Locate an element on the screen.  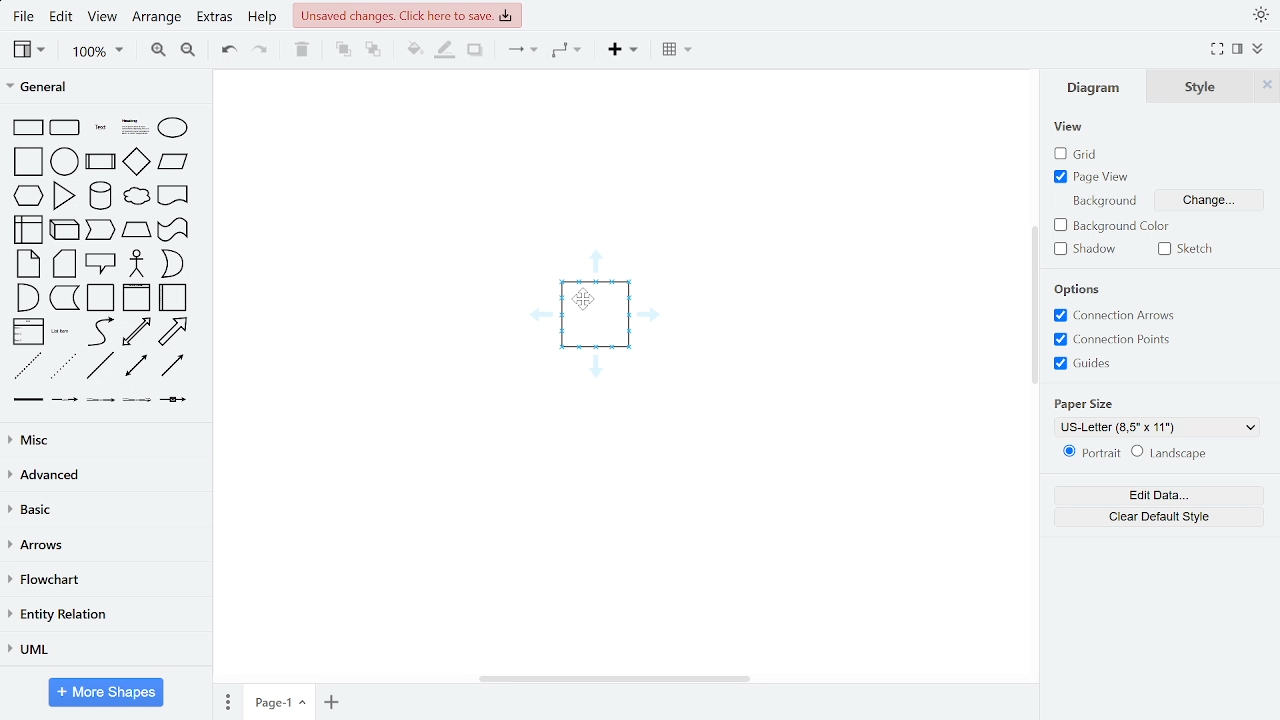
edit data is located at coordinates (1146, 494).